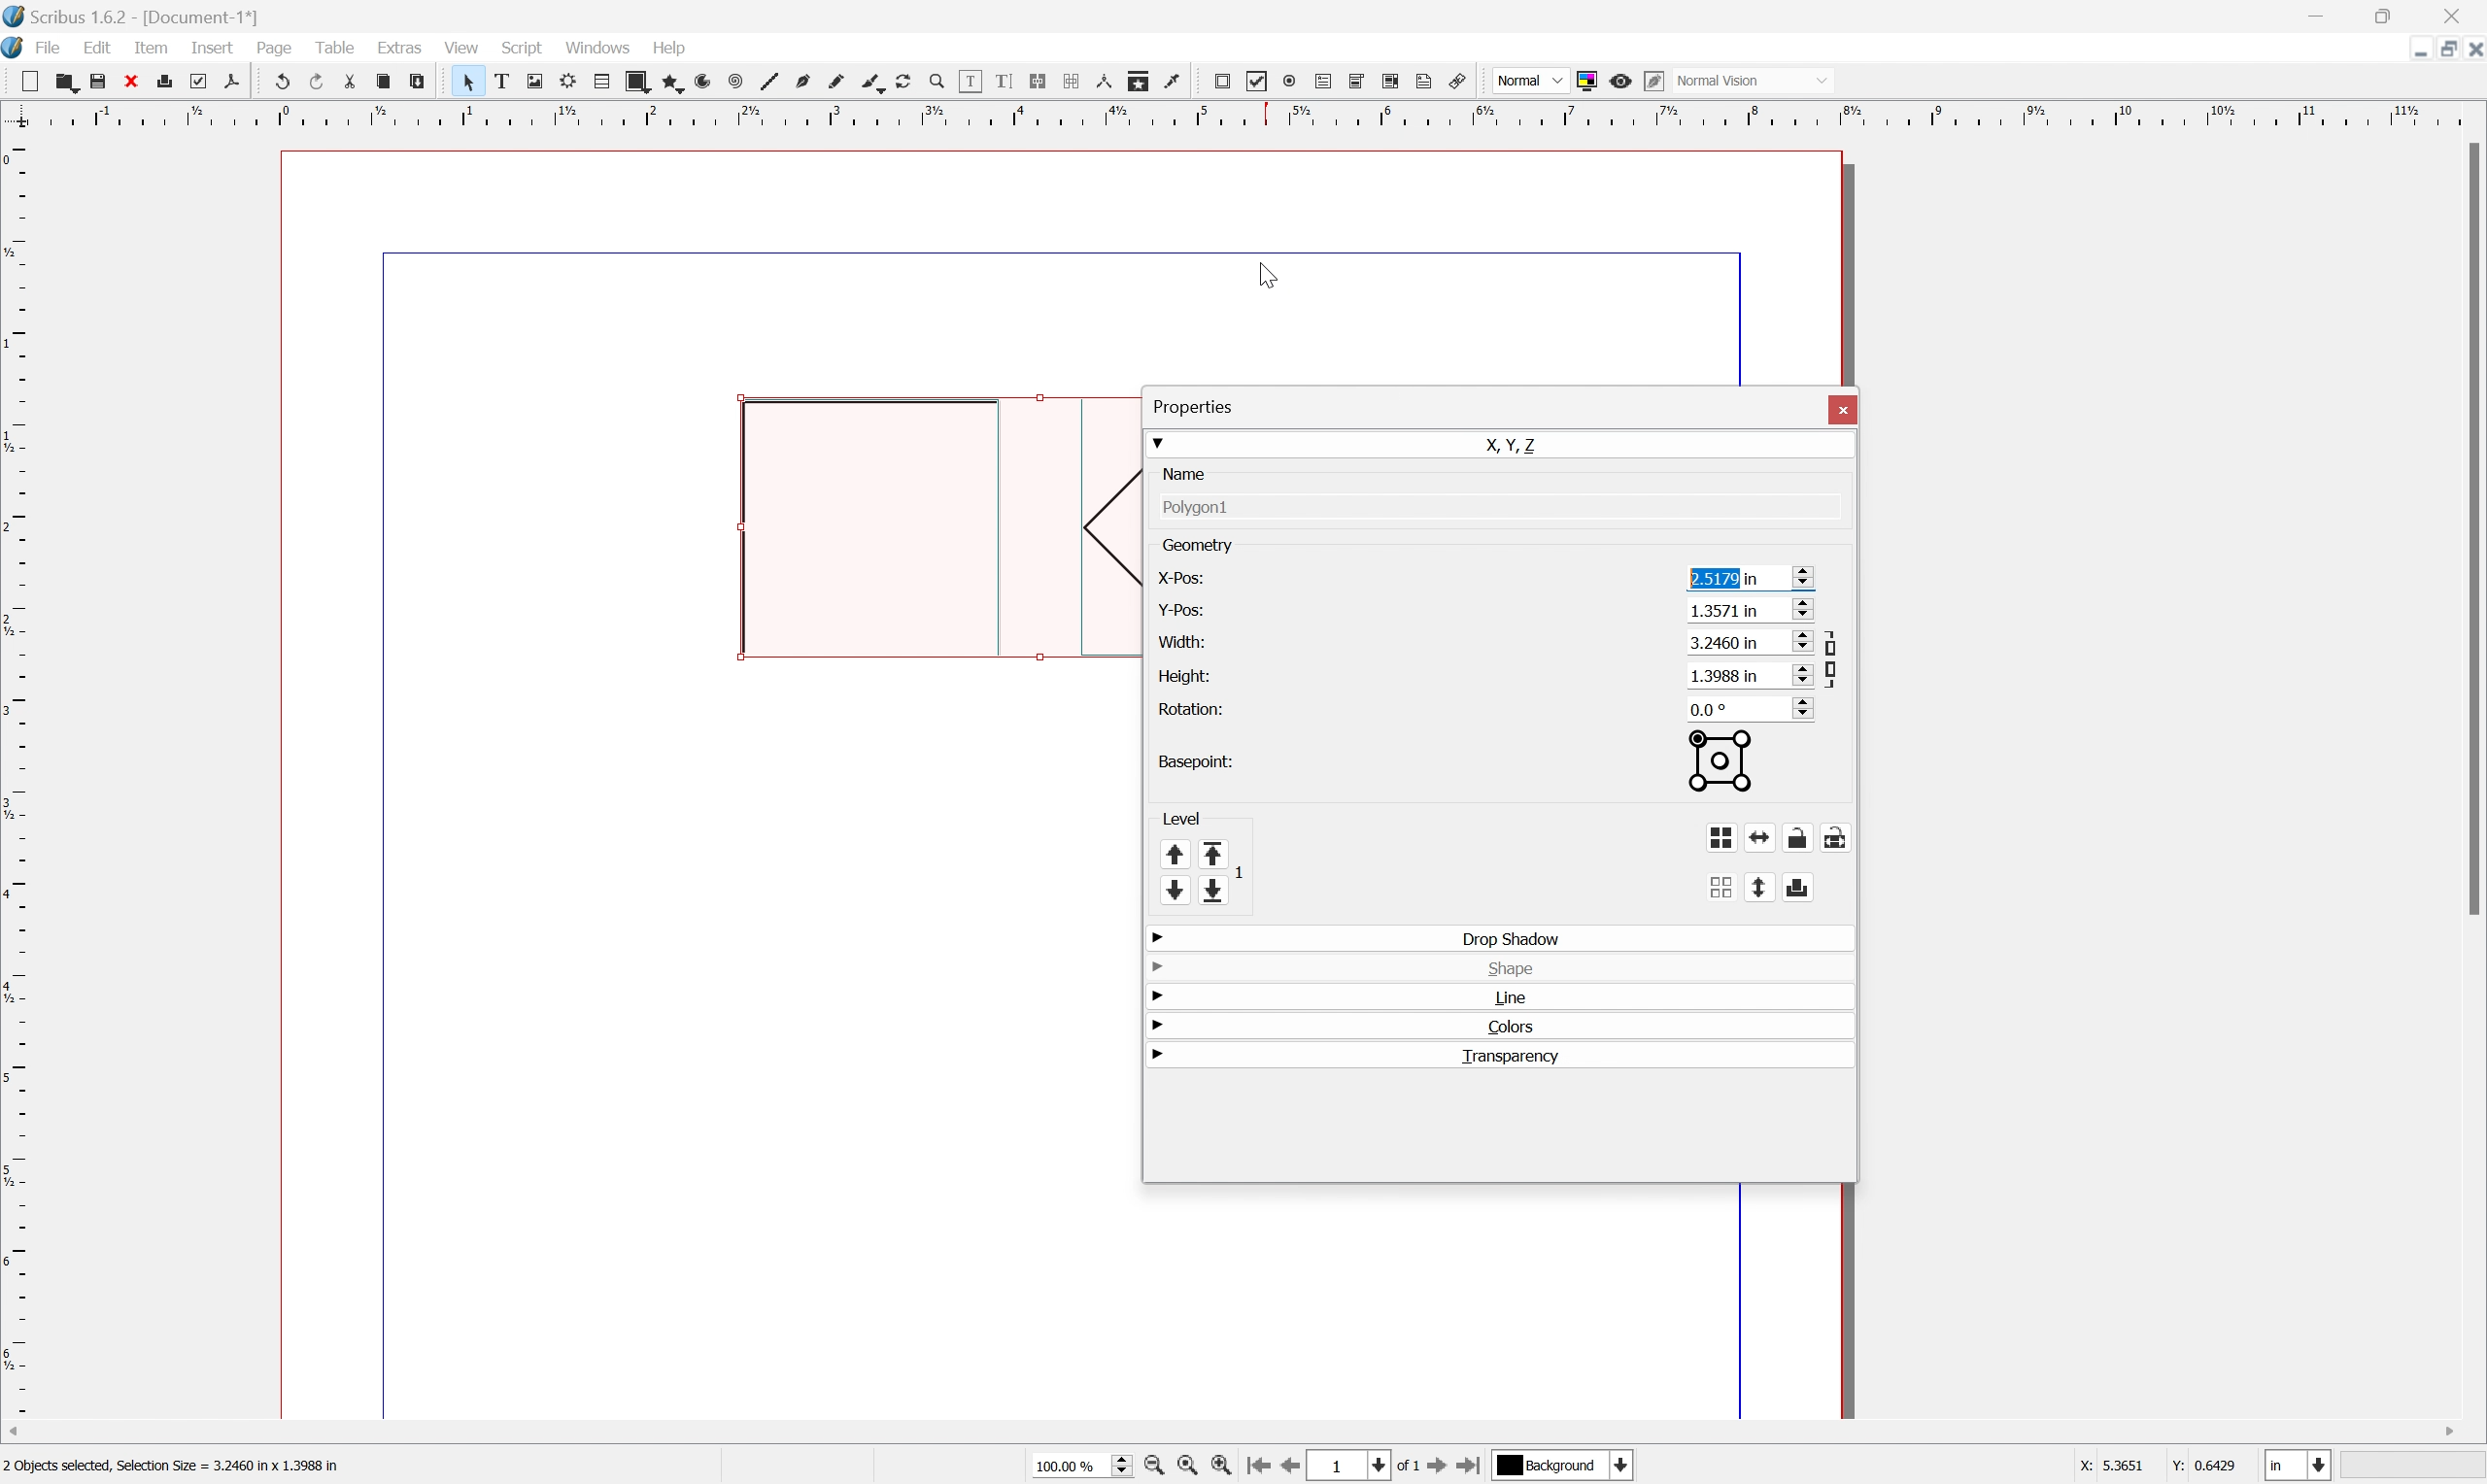 The width and height of the screenshot is (2487, 1484). Describe the element at coordinates (2156, 1463) in the screenshot. I see `coordinates` at that location.